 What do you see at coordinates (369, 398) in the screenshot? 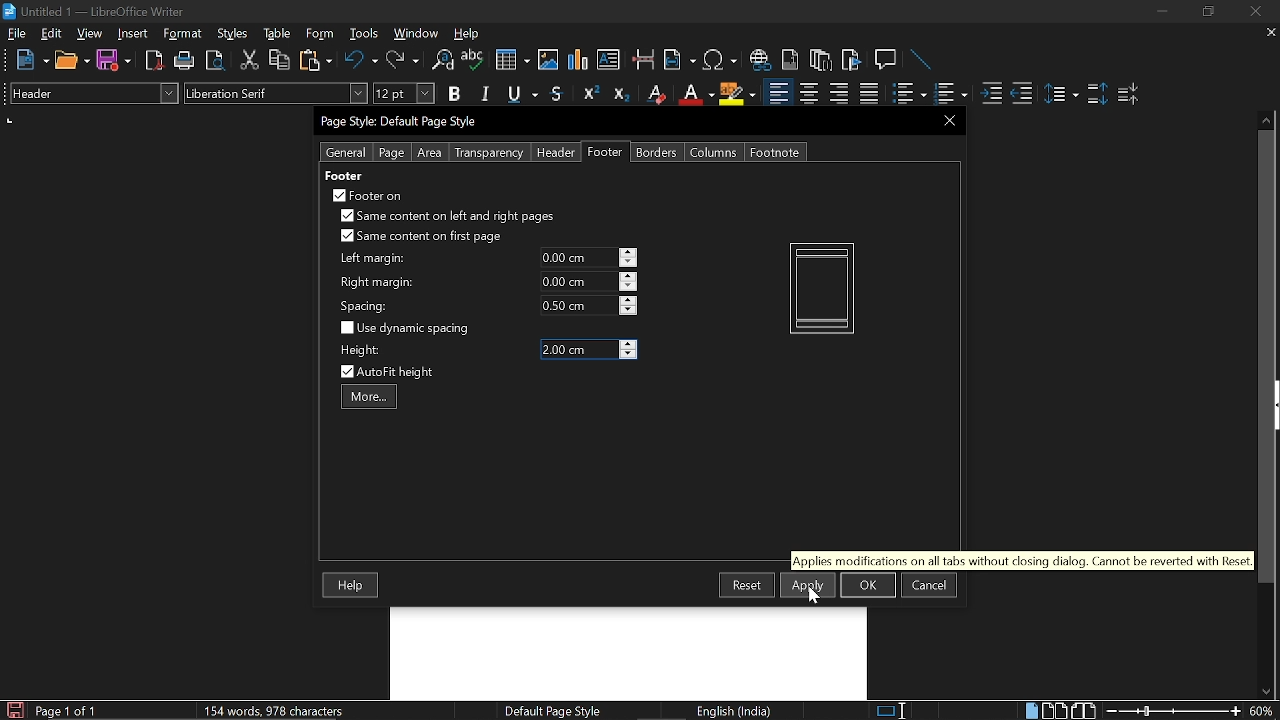
I see `more` at bounding box center [369, 398].